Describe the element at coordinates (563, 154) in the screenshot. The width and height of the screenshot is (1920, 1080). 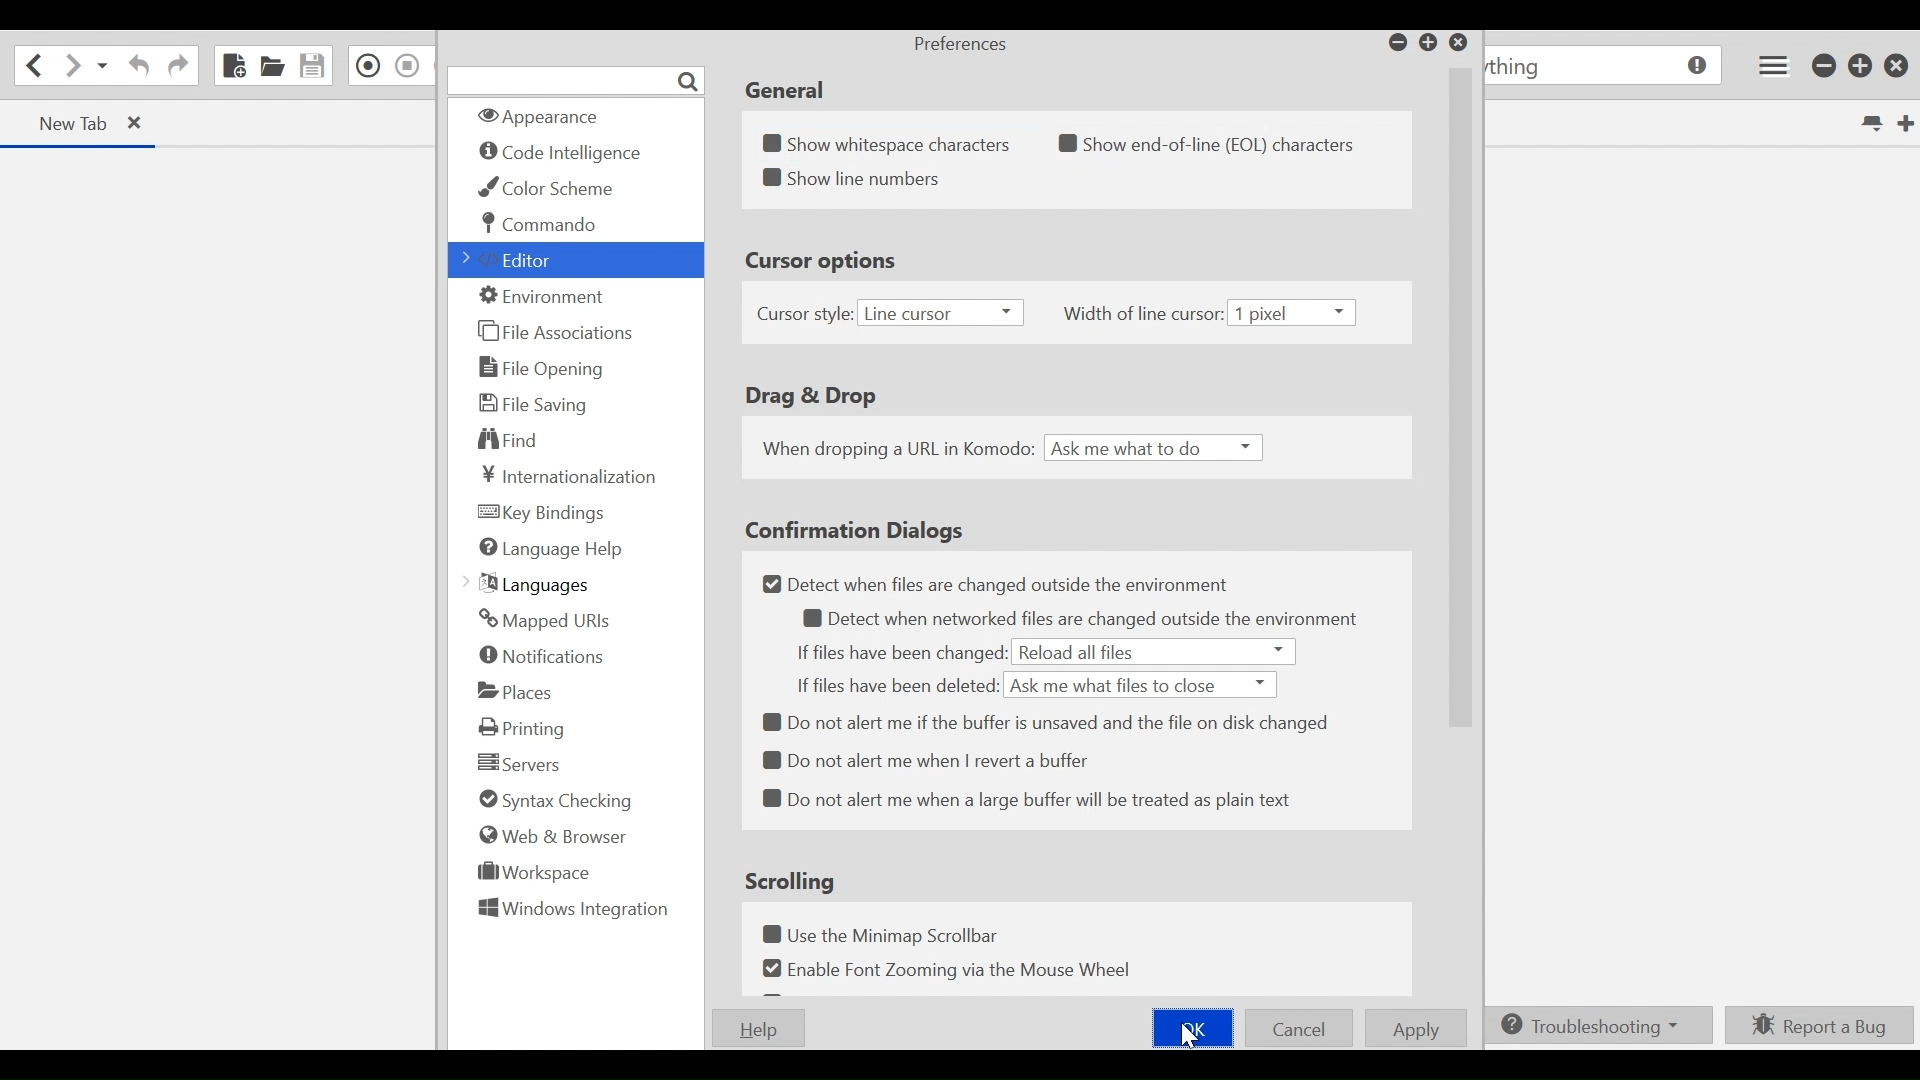
I see `code intelligence` at that location.